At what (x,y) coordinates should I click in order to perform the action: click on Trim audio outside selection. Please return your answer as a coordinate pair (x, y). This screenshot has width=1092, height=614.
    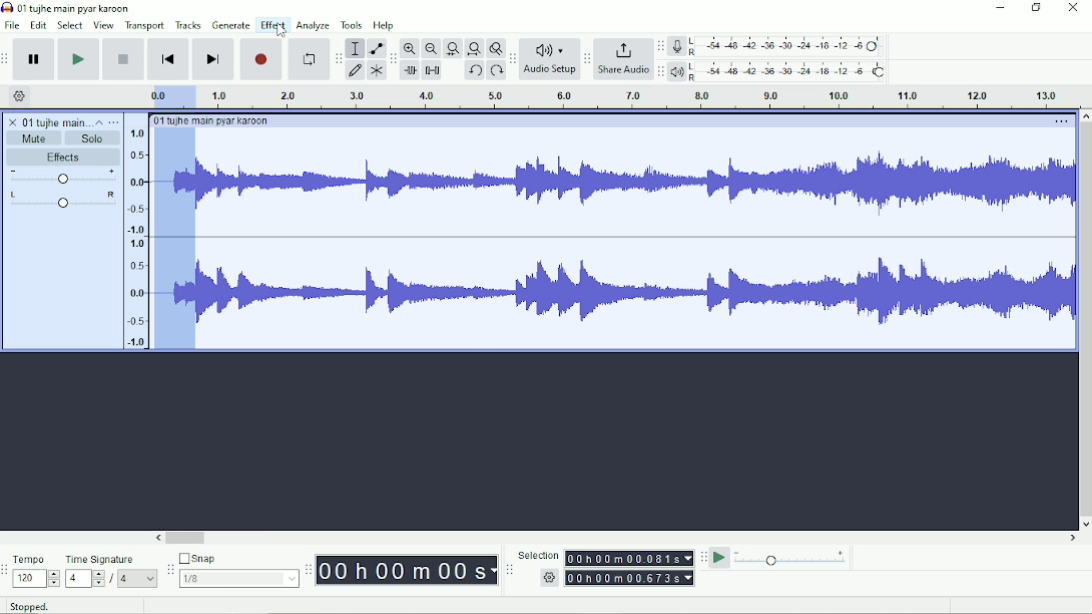
    Looking at the image, I should click on (409, 71).